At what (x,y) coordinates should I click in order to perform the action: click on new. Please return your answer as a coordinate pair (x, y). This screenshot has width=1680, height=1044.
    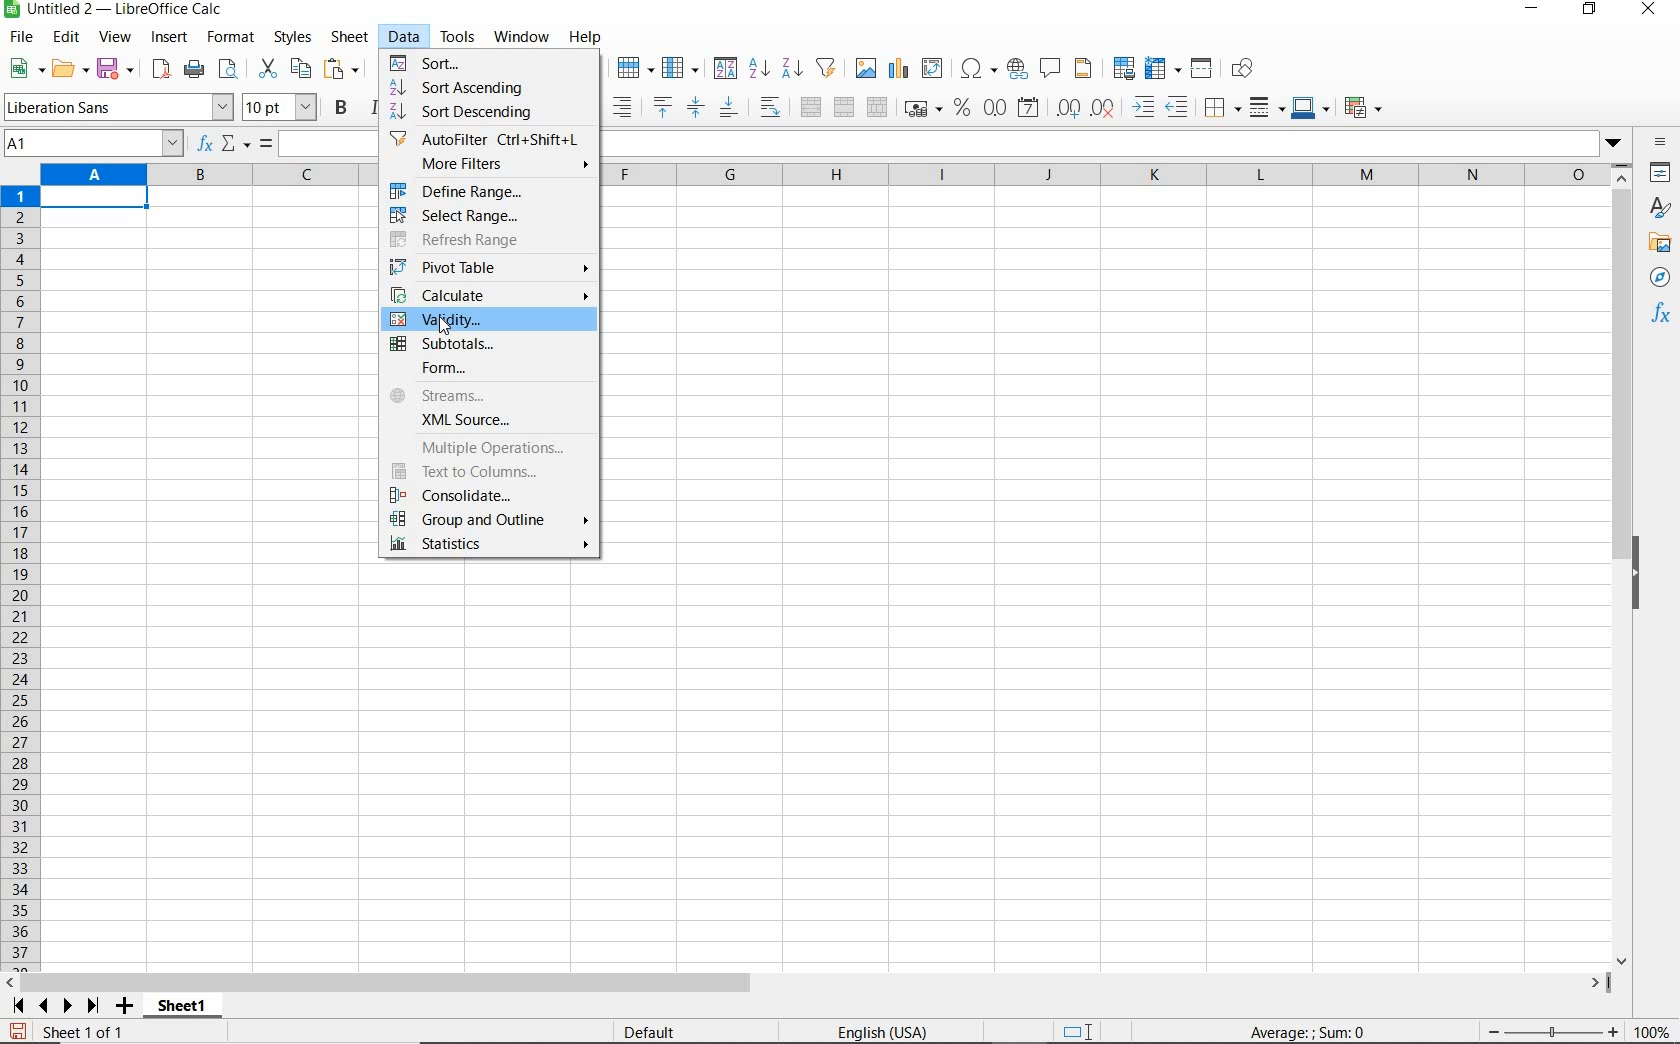
    Looking at the image, I should click on (27, 69).